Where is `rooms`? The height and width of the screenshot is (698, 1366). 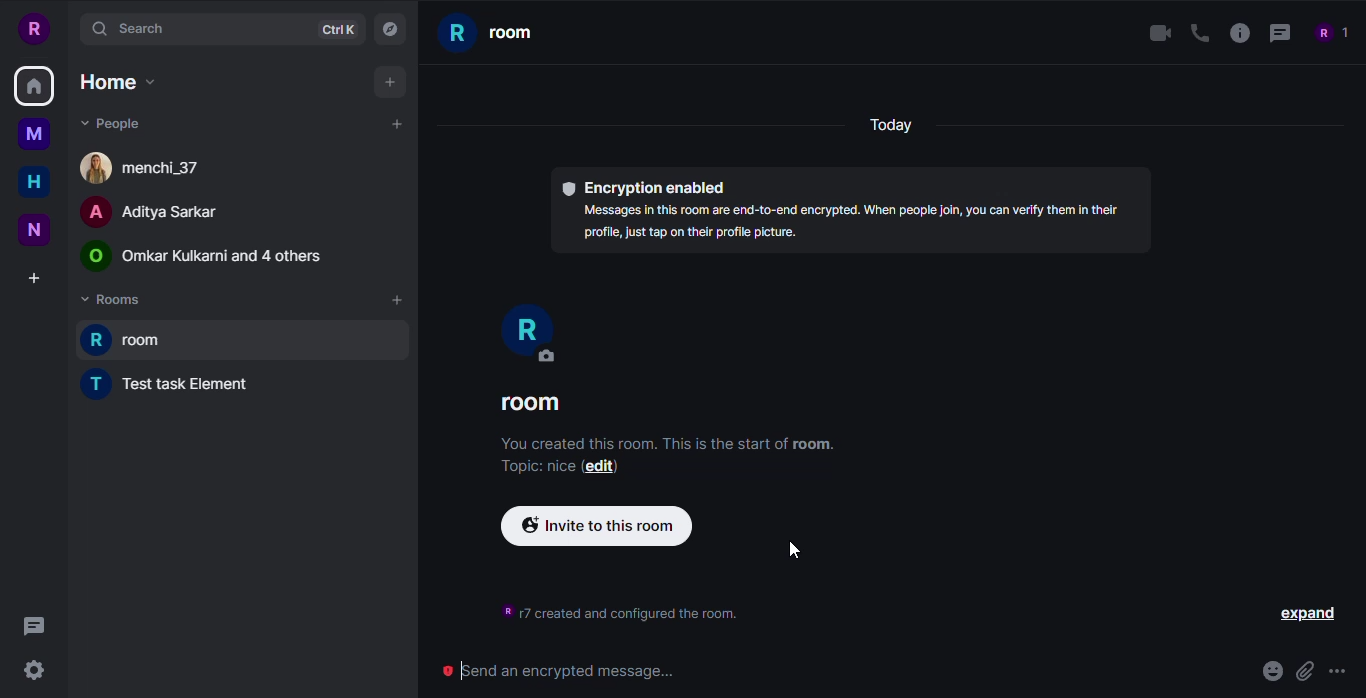 rooms is located at coordinates (113, 300).